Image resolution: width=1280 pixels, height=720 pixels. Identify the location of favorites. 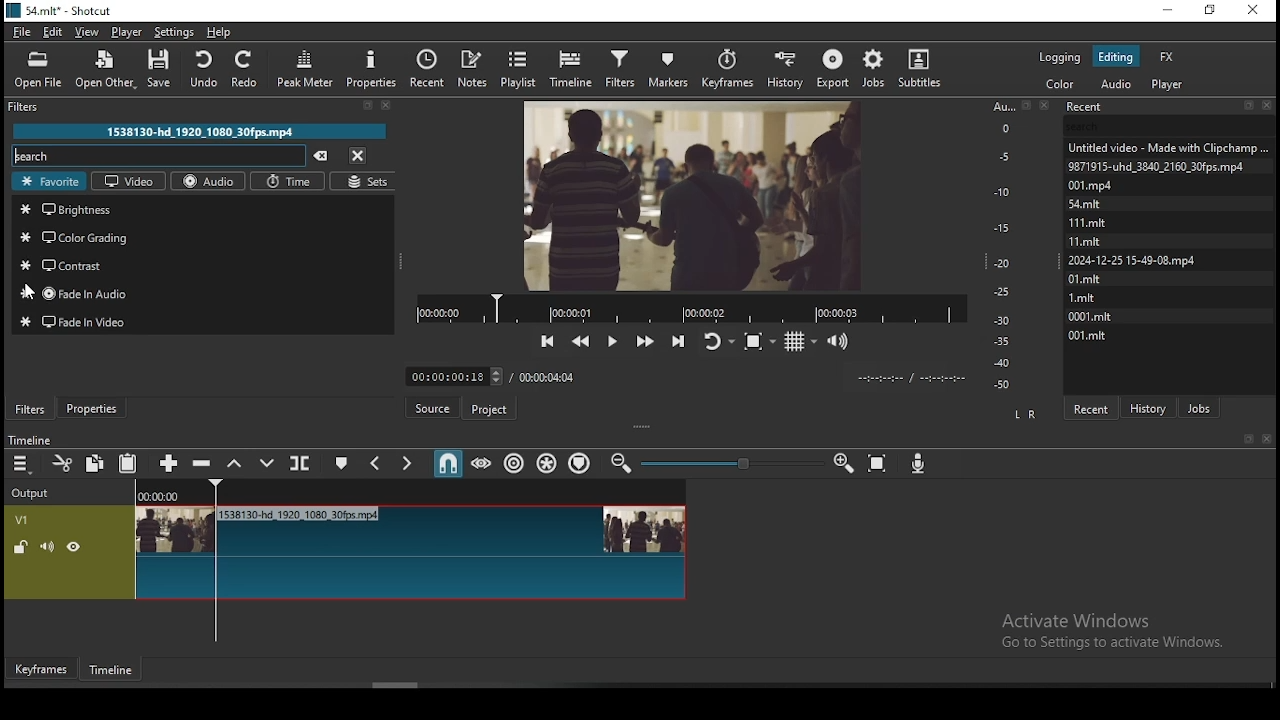
(51, 182).